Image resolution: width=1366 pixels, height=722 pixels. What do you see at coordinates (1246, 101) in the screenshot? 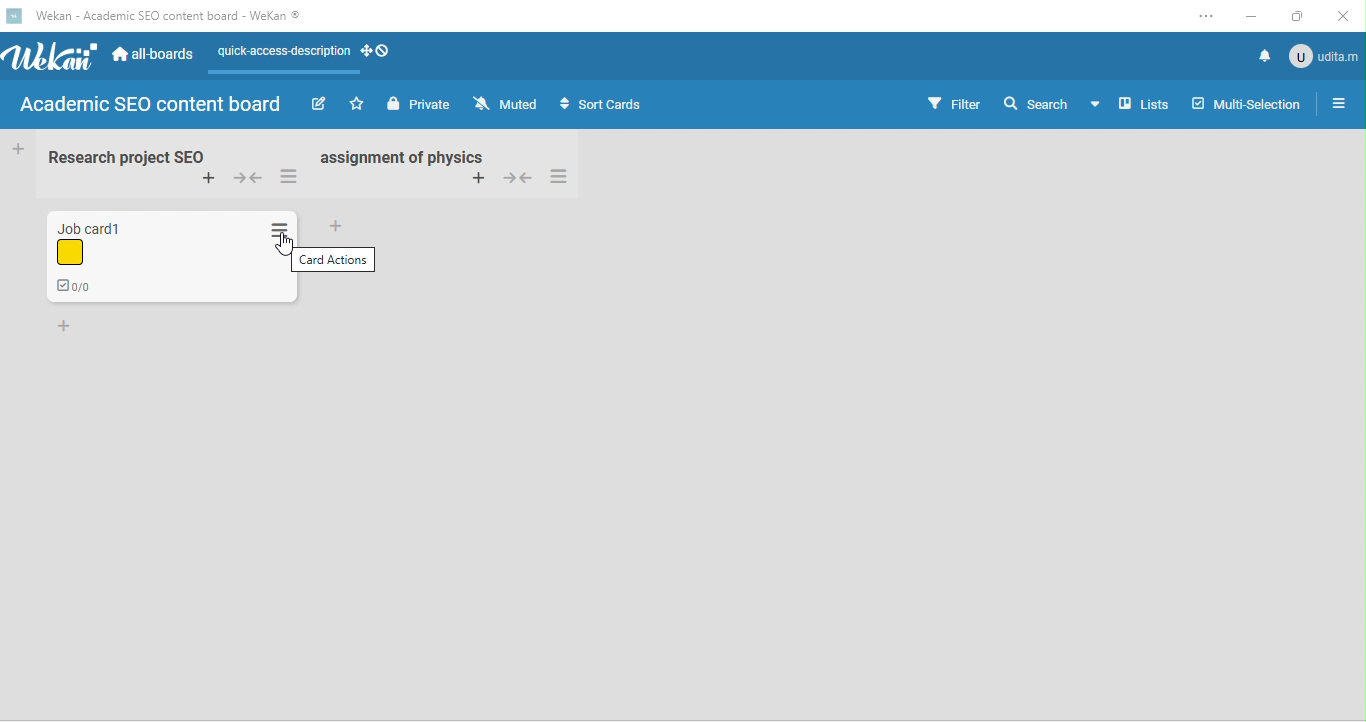
I see `multi-selection` at bounding box center [1246, 101].